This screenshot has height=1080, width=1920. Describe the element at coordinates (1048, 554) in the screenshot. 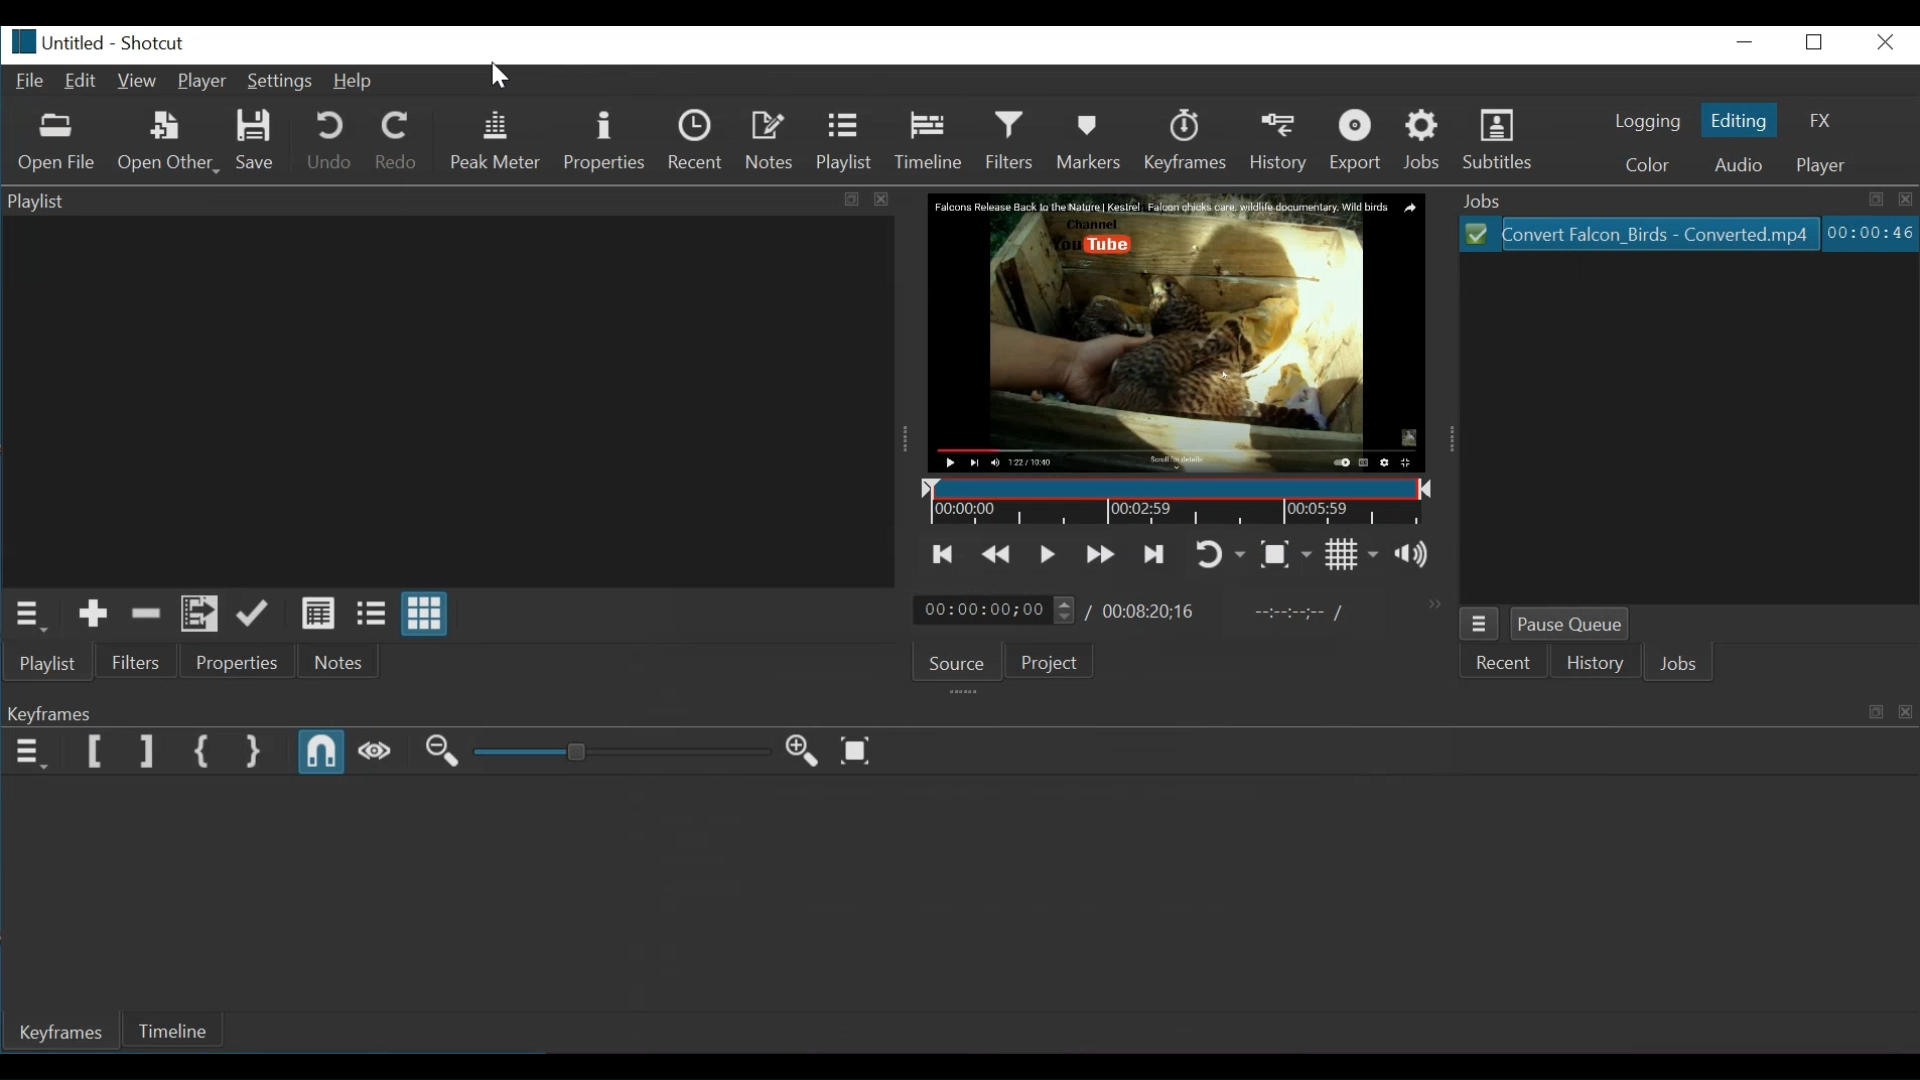

I see `Toggle play or pause` at that location.